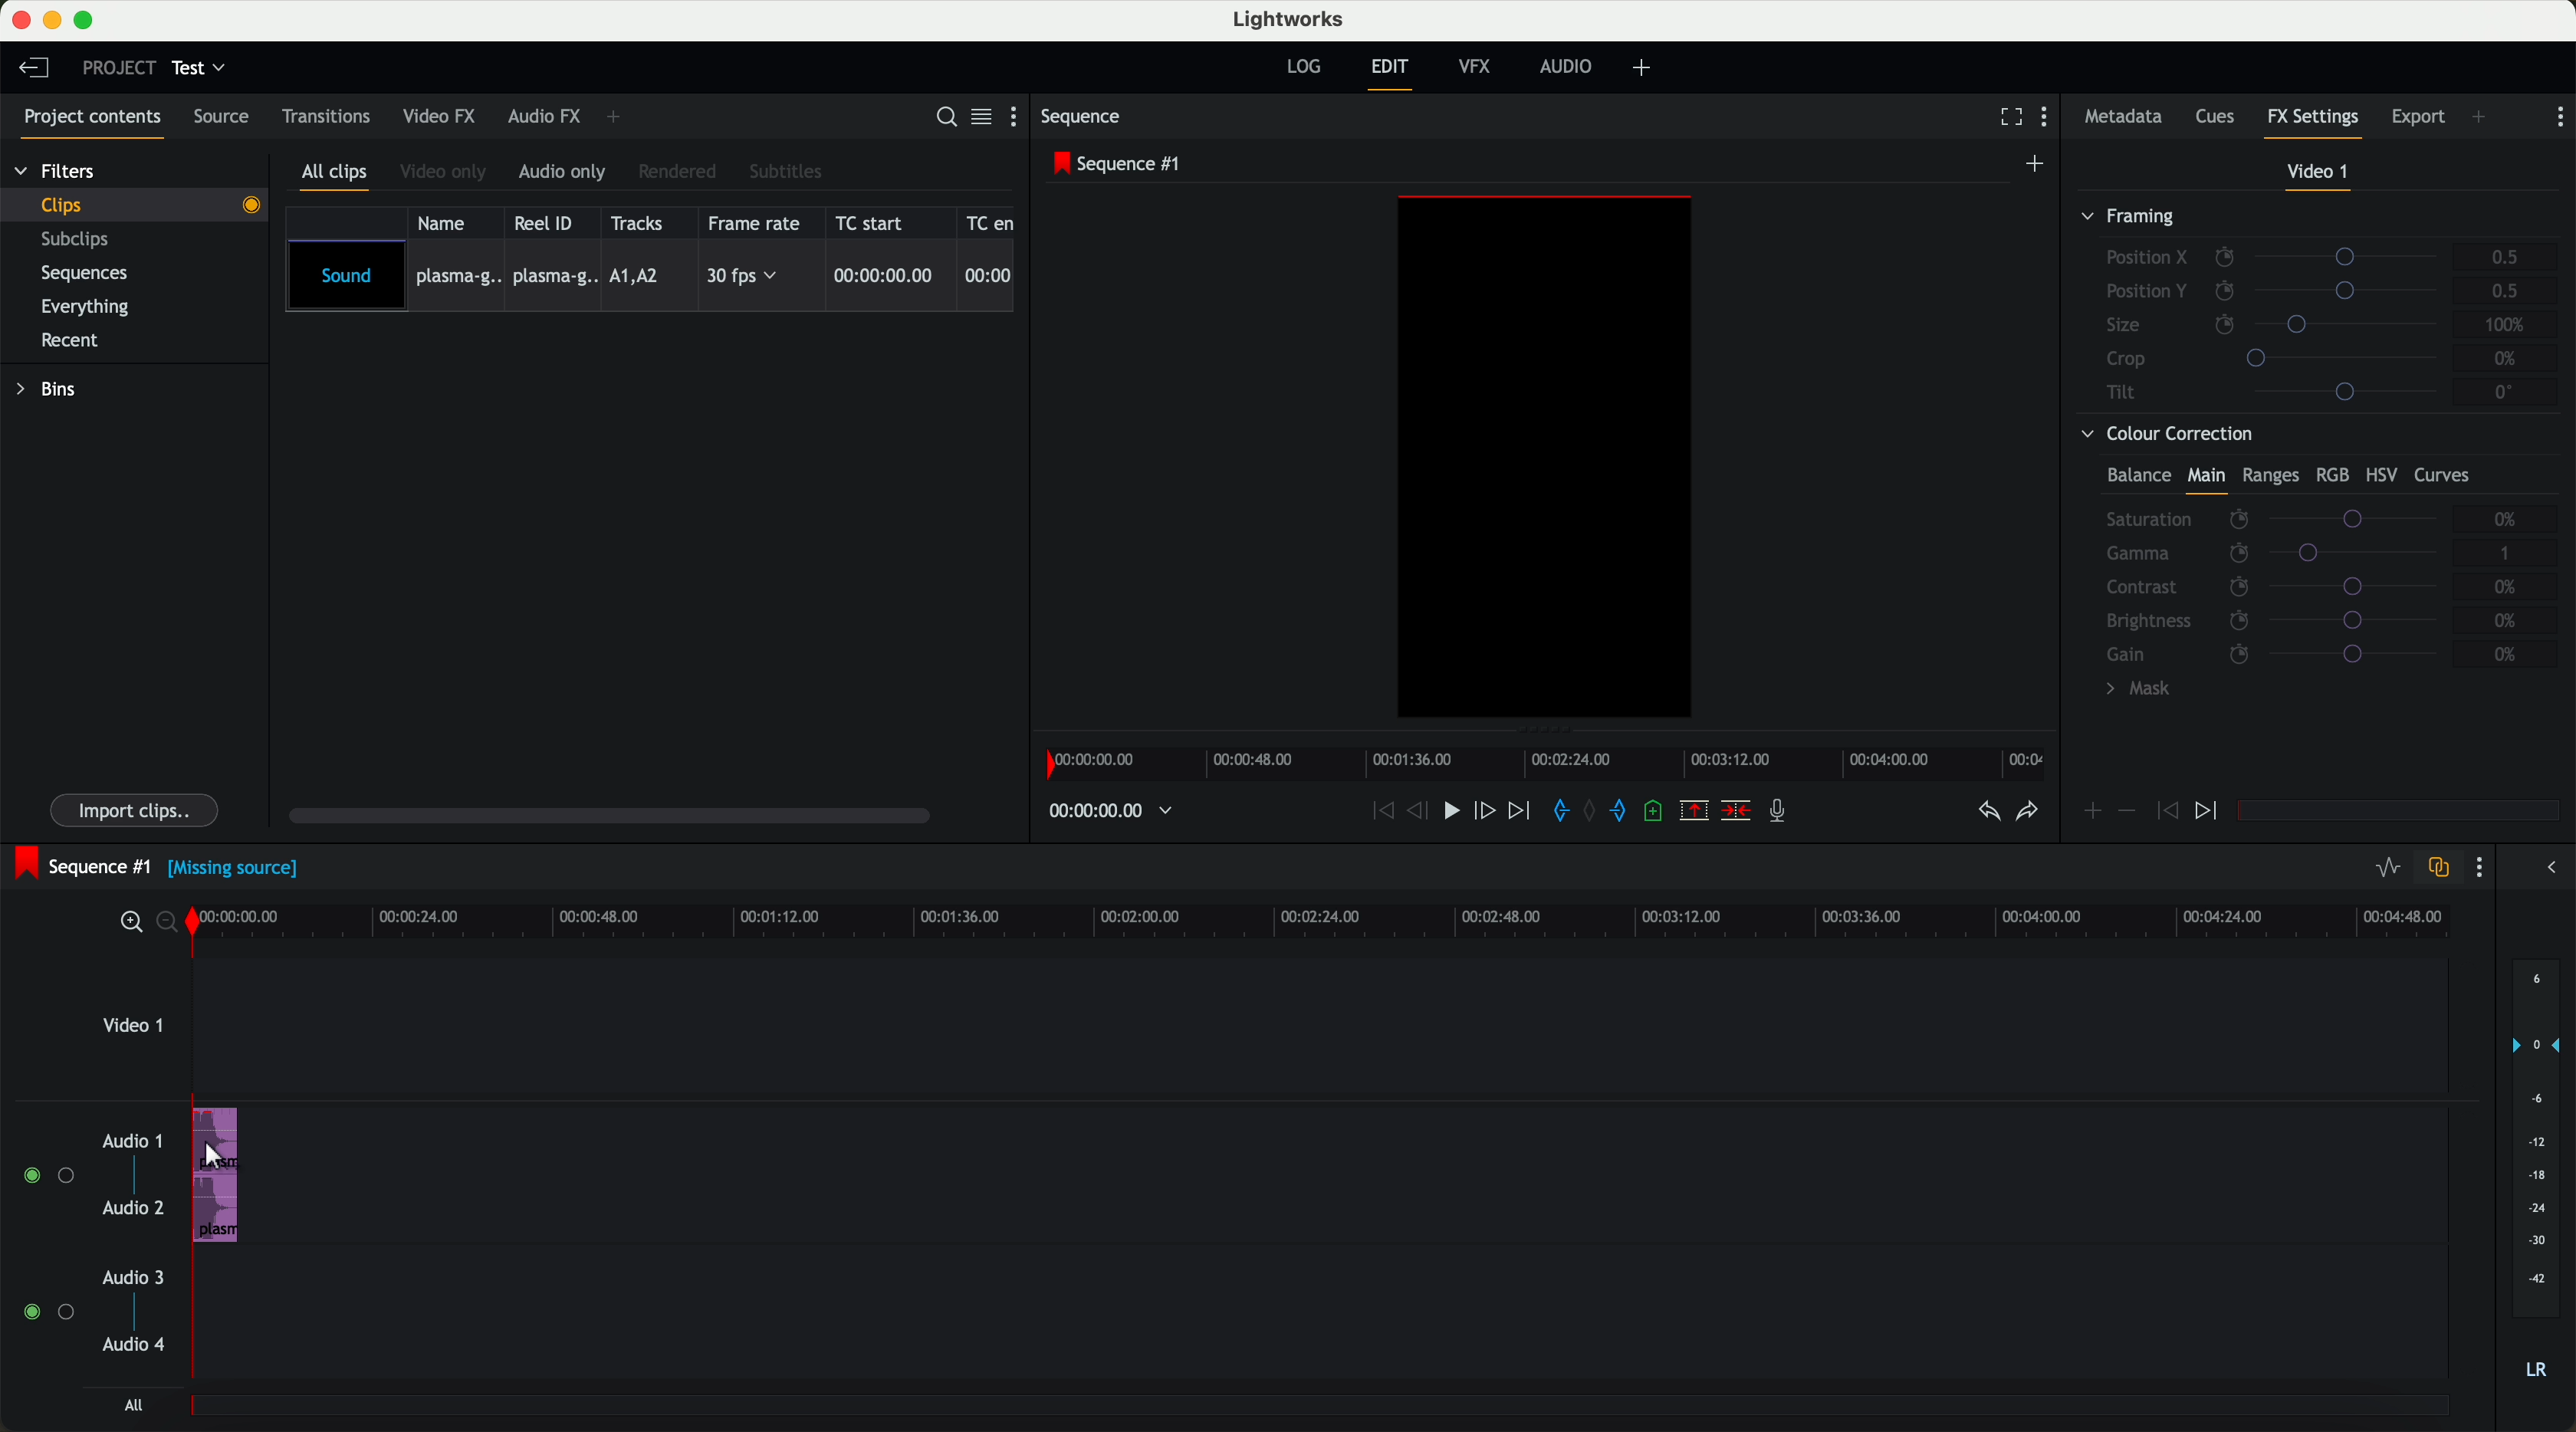 This screenshot has height=1432, width=2576. I want to click on minimize, so click(52, 21).